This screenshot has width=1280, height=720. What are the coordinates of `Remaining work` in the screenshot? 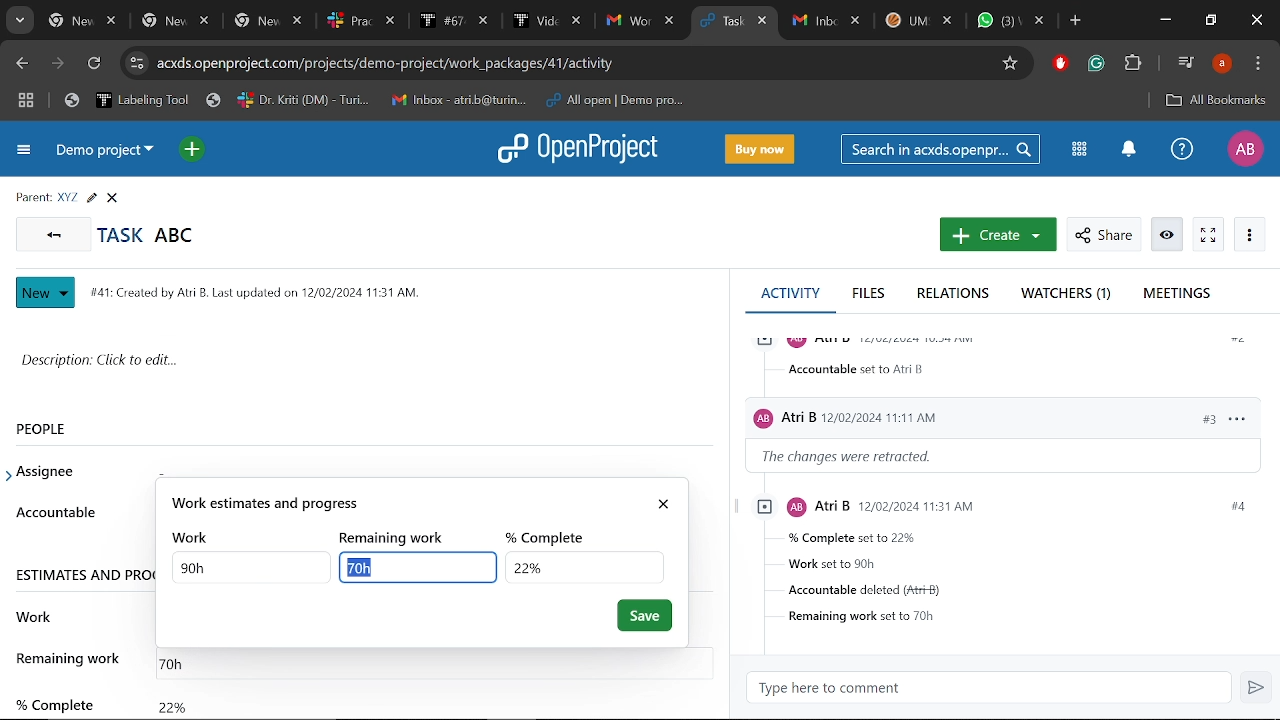 It's located at (181, 660).